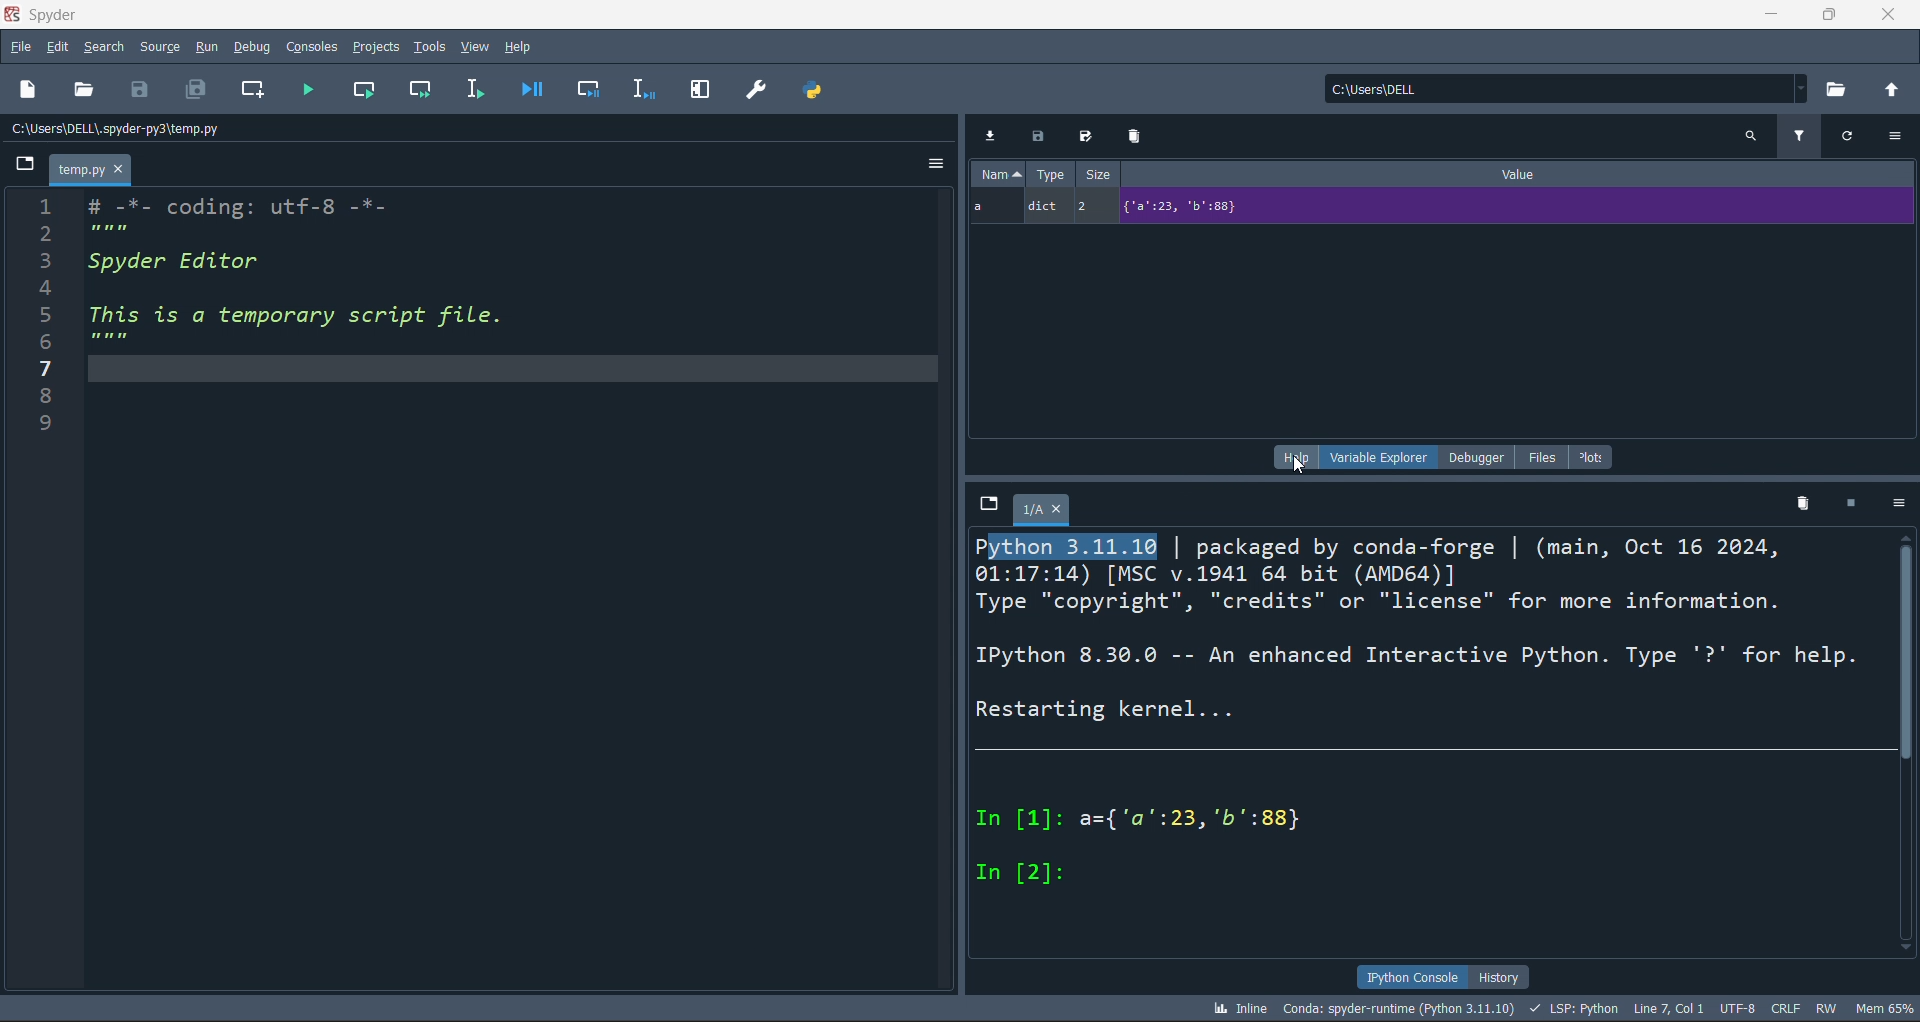 The image size is (1920, 1022). What do you see at coordinates (1880, 1009) in the screenshot?
I see `mem65%` at bounding box center [1880, 1009].